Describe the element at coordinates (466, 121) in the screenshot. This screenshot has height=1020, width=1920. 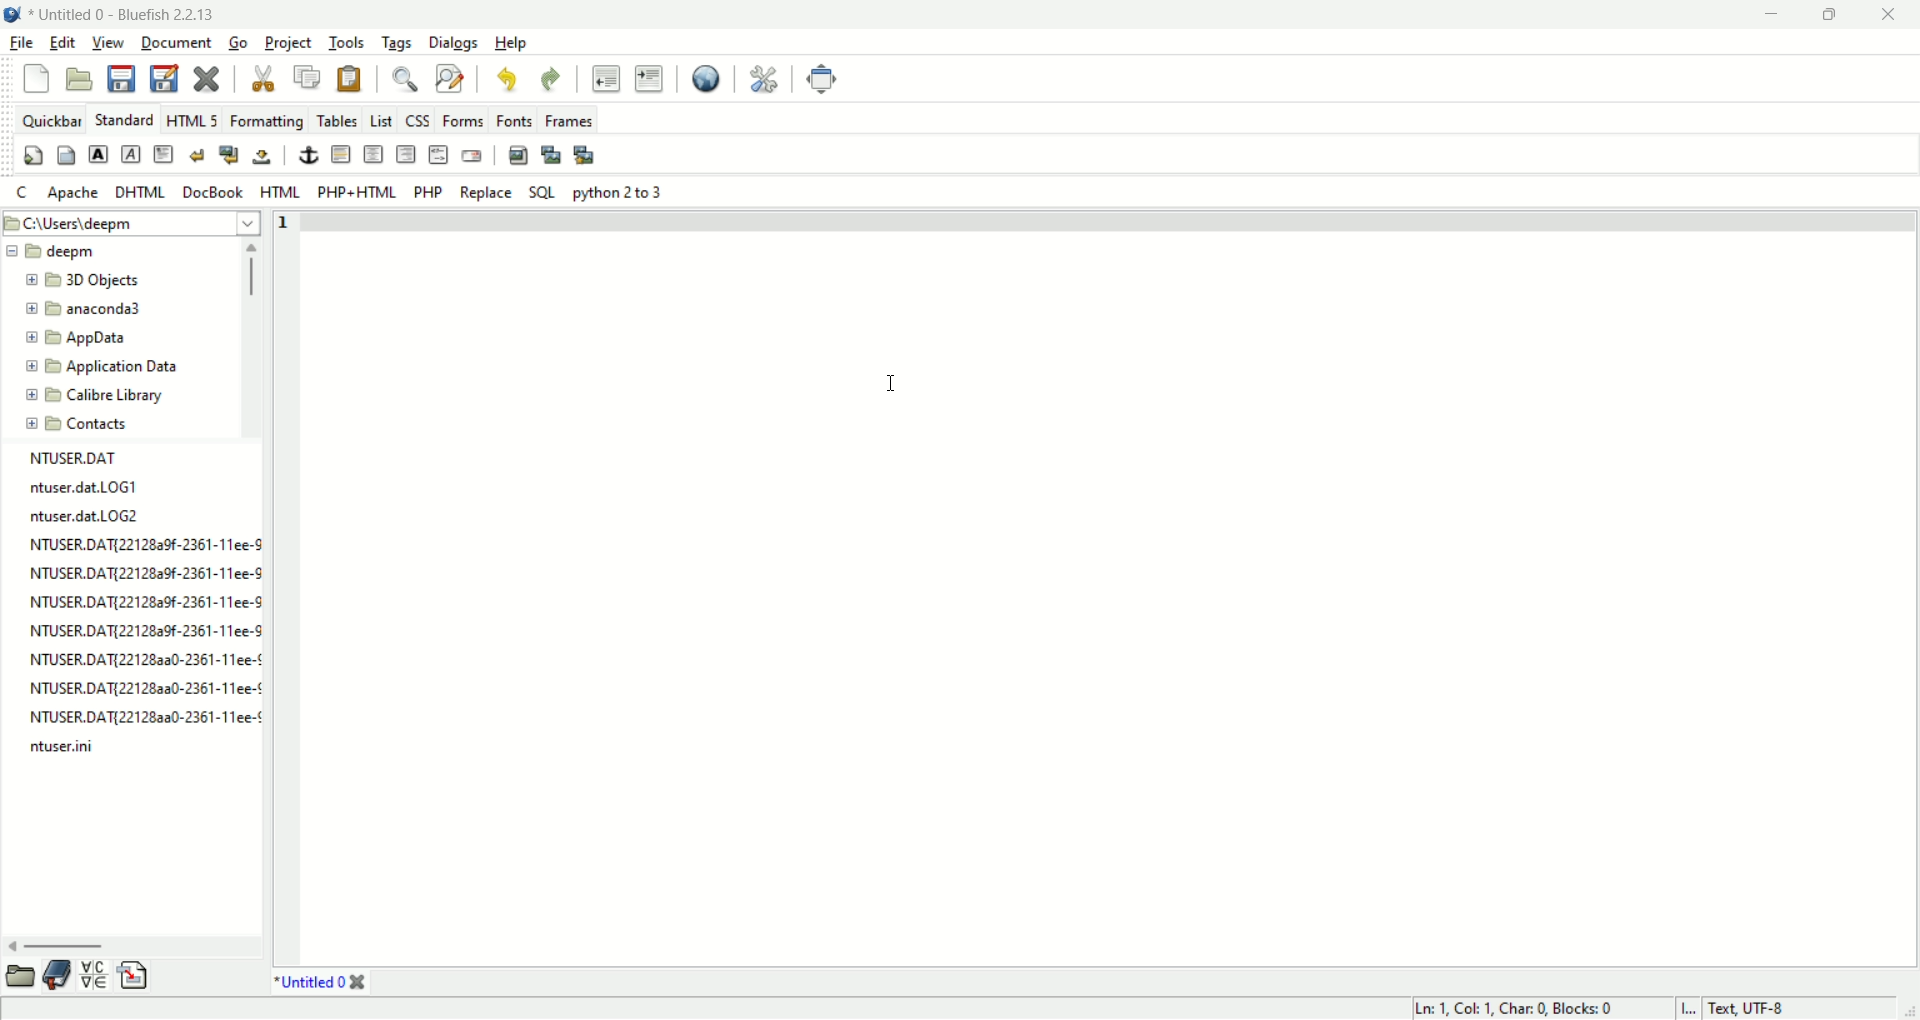
I see `forms` at that location.